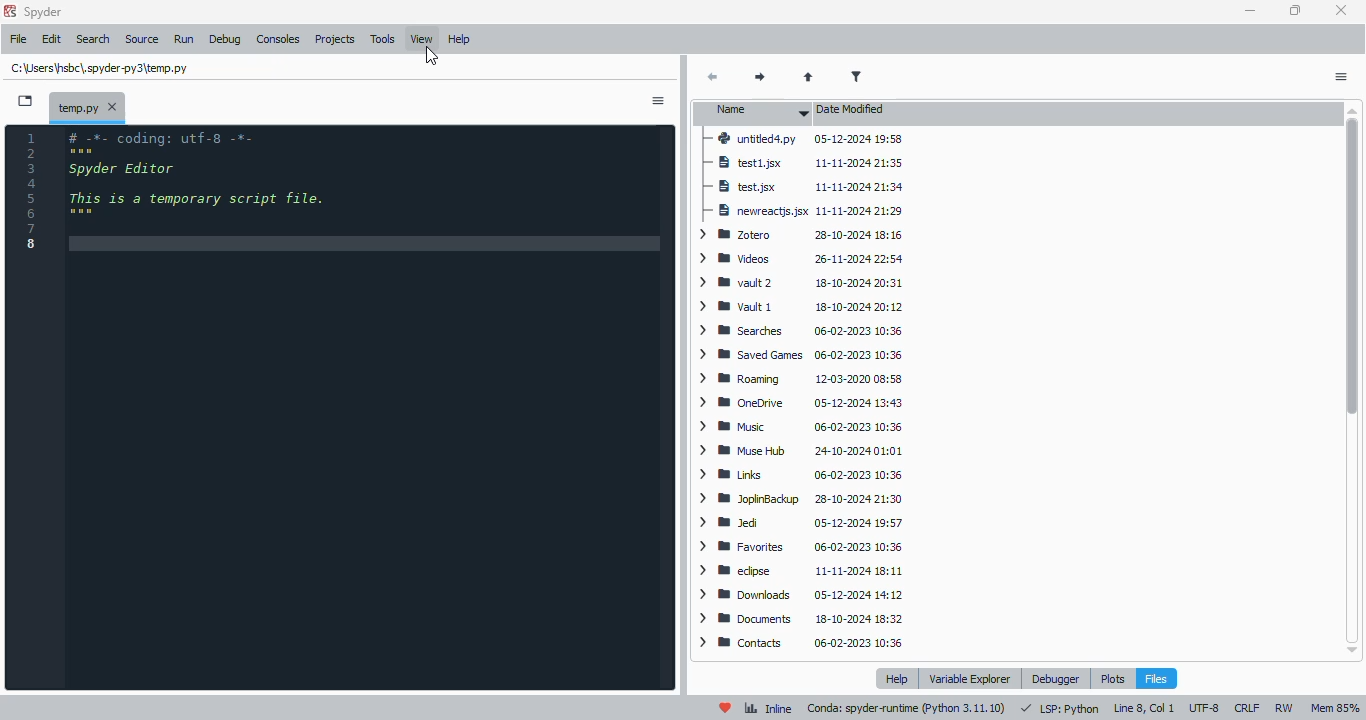 The width and height of the screenshot is (1366, 720). I want to click on videos, so click(804, 258).